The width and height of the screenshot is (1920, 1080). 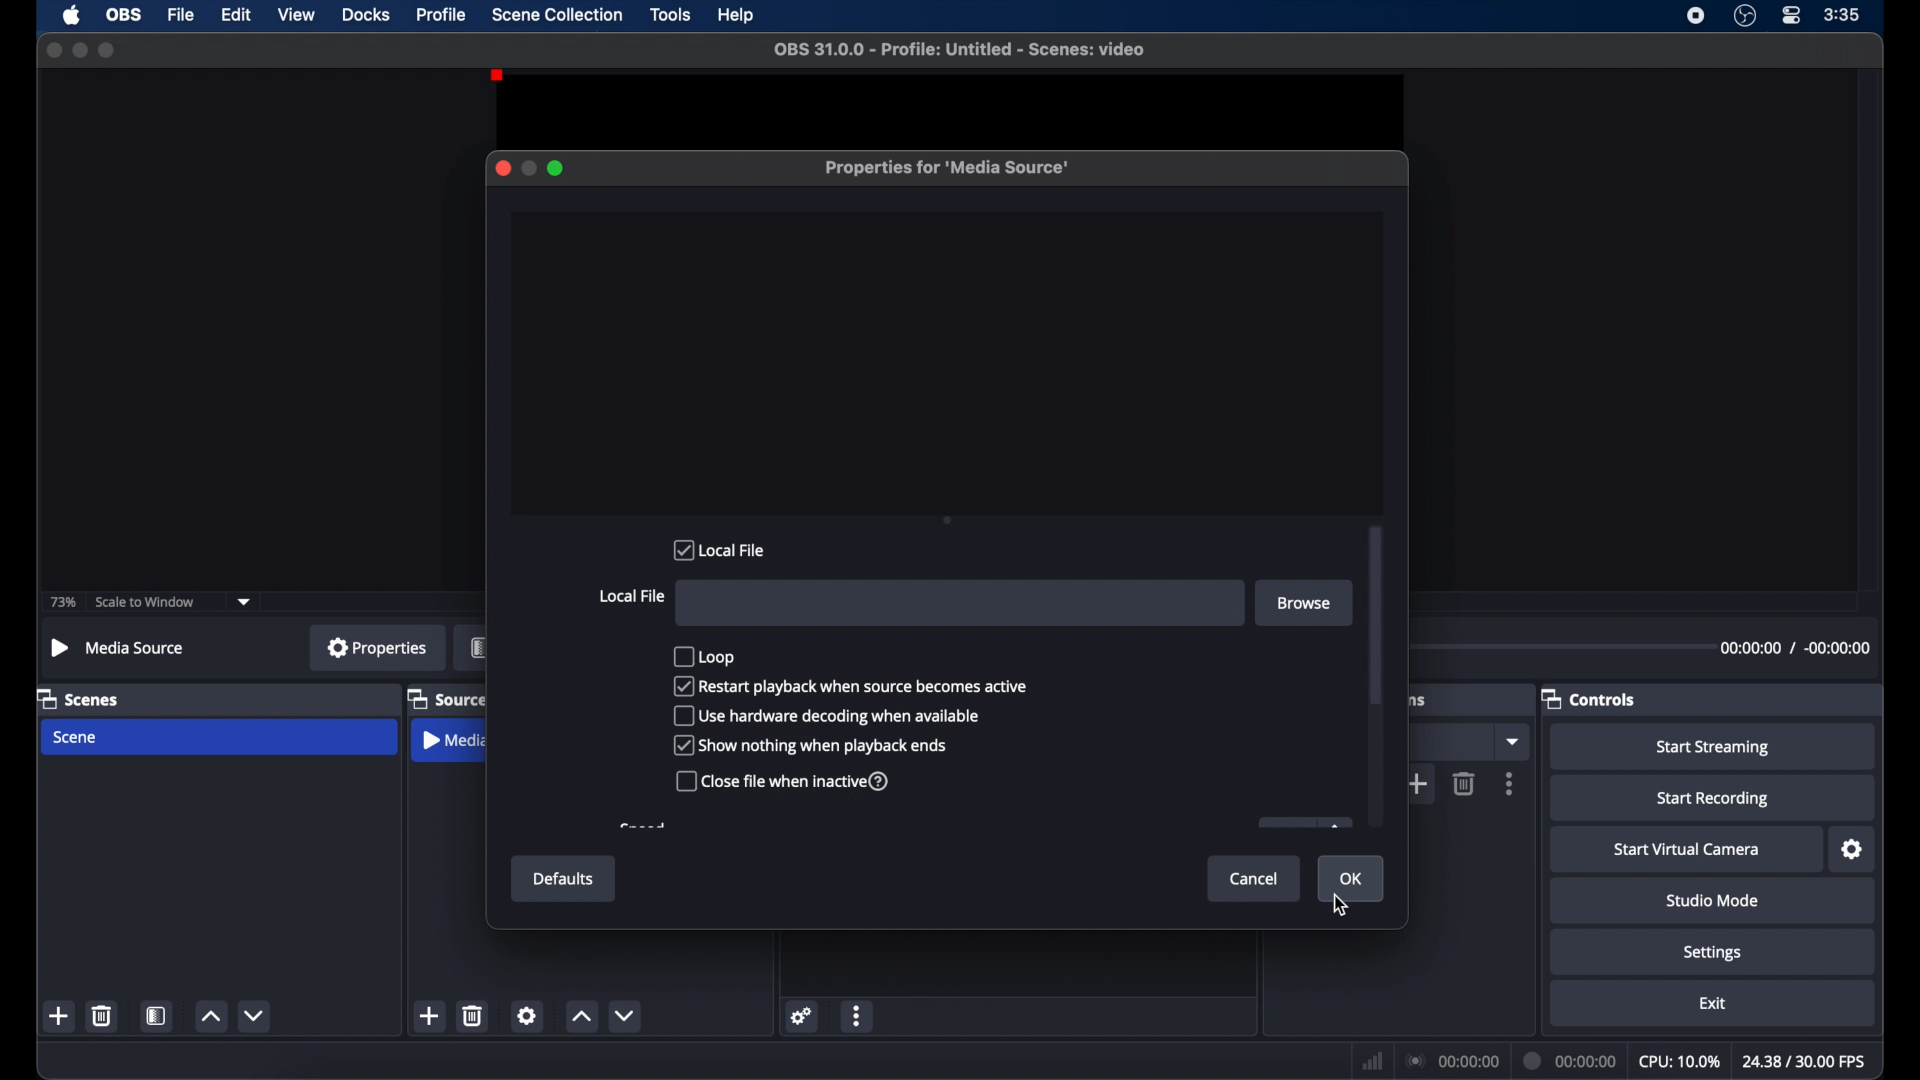 I want to click on studio mode, so click(x=1714, y=900).